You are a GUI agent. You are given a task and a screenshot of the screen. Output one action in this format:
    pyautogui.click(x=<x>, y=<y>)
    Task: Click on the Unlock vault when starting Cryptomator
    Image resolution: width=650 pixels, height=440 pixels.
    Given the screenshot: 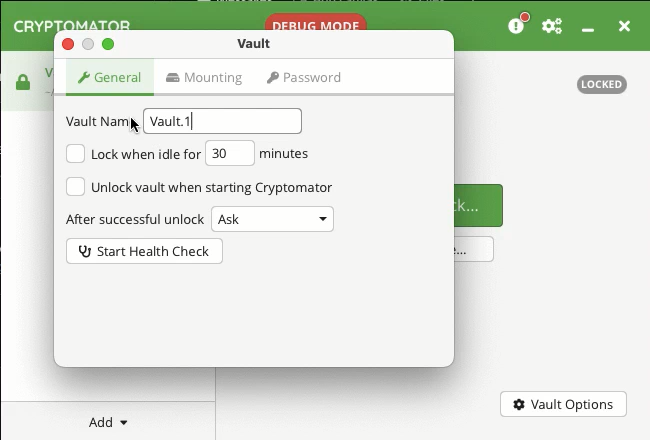 What is the action you would take?
    pyautogui.click(x=207, y=187)
    